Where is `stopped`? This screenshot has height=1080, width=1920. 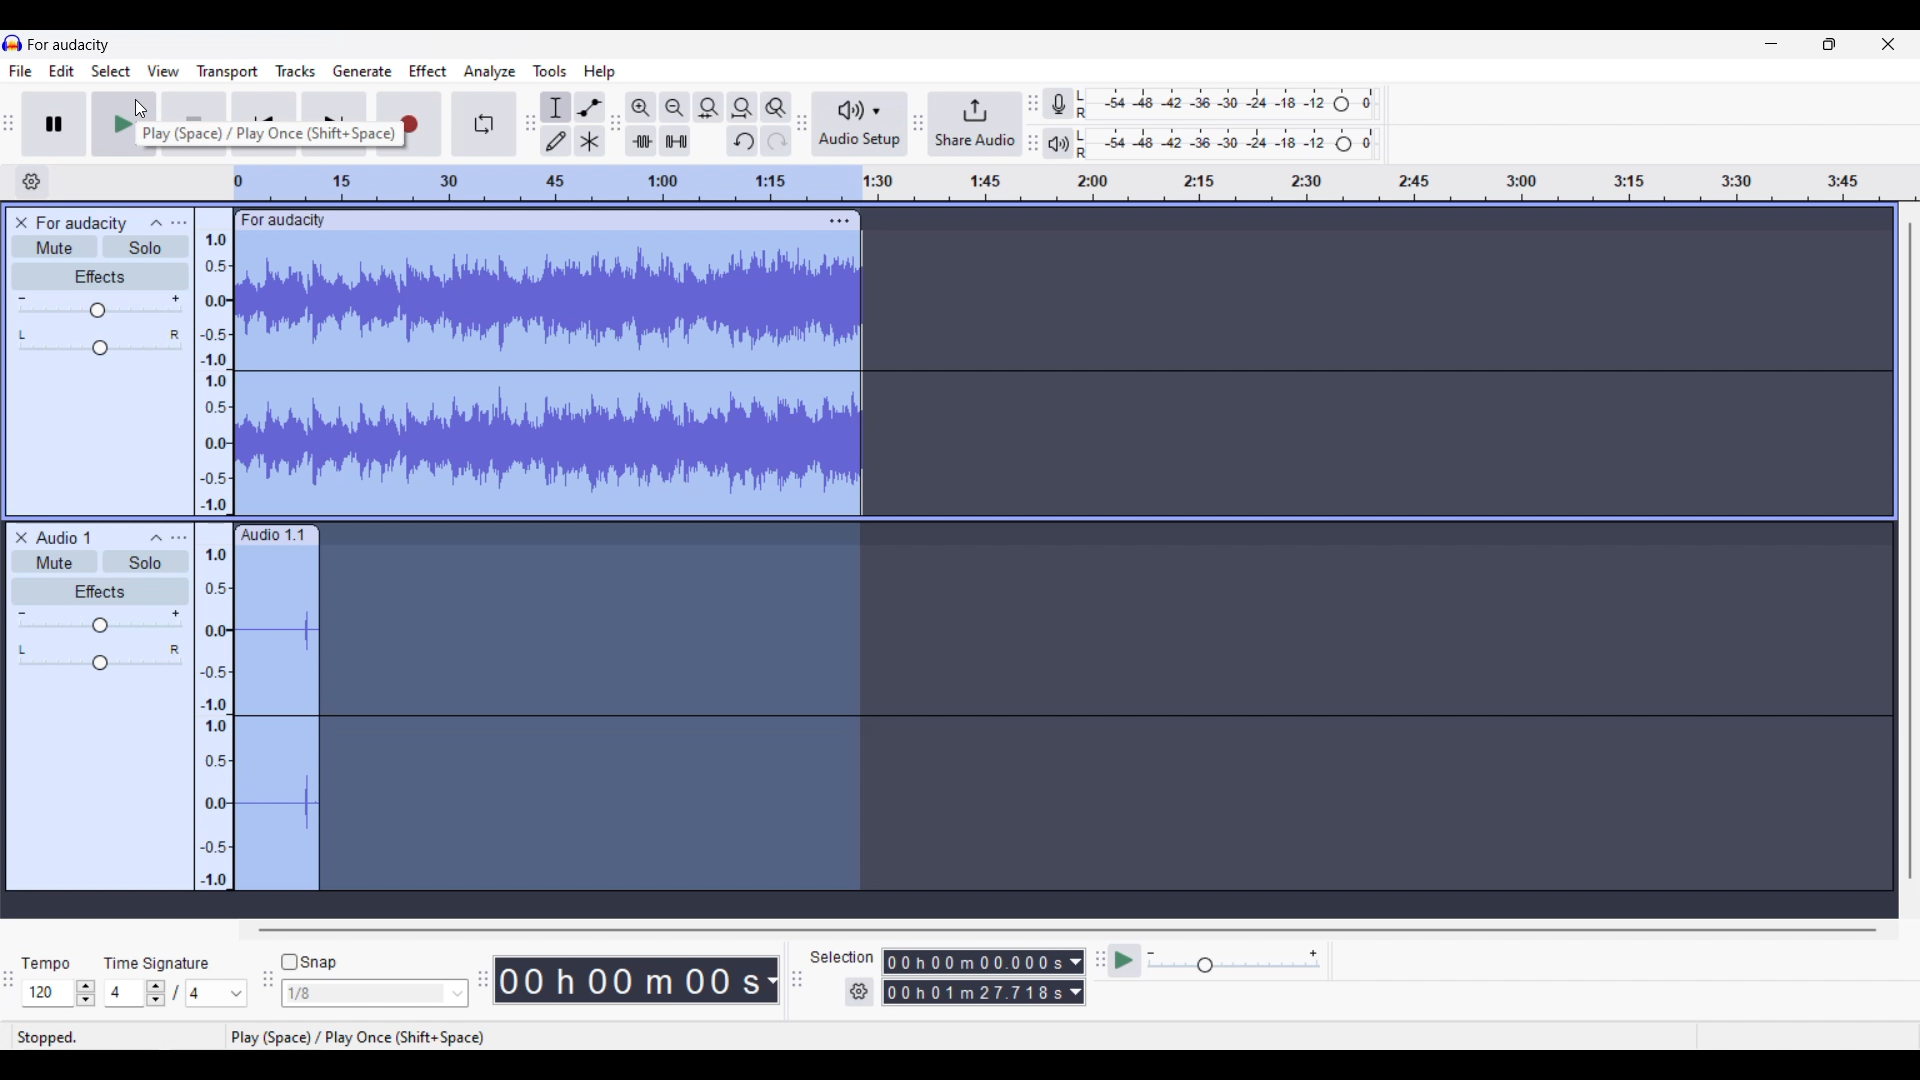
stopped is located at coordinates (75, 1036).